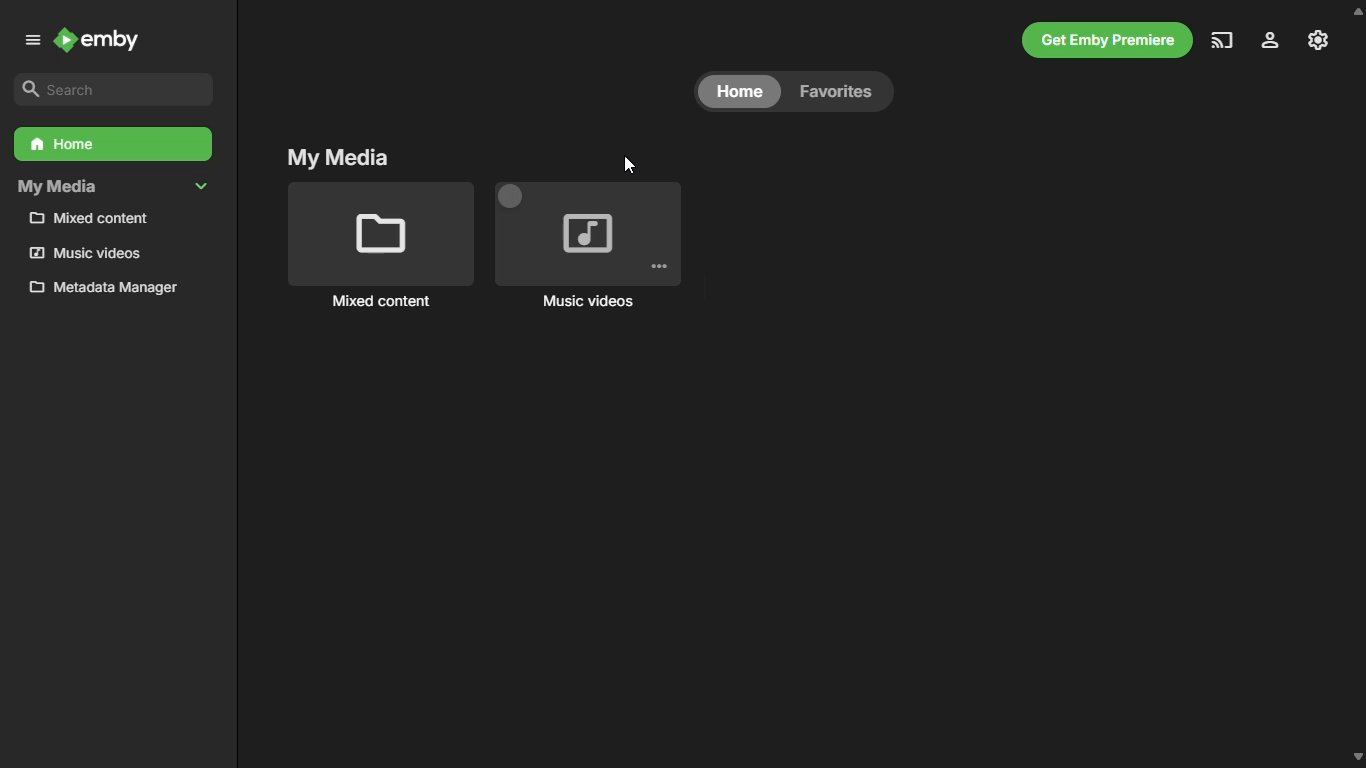 This screenshot has height=768, width=1366. I want to click on play on another device, so click(1221, 41).